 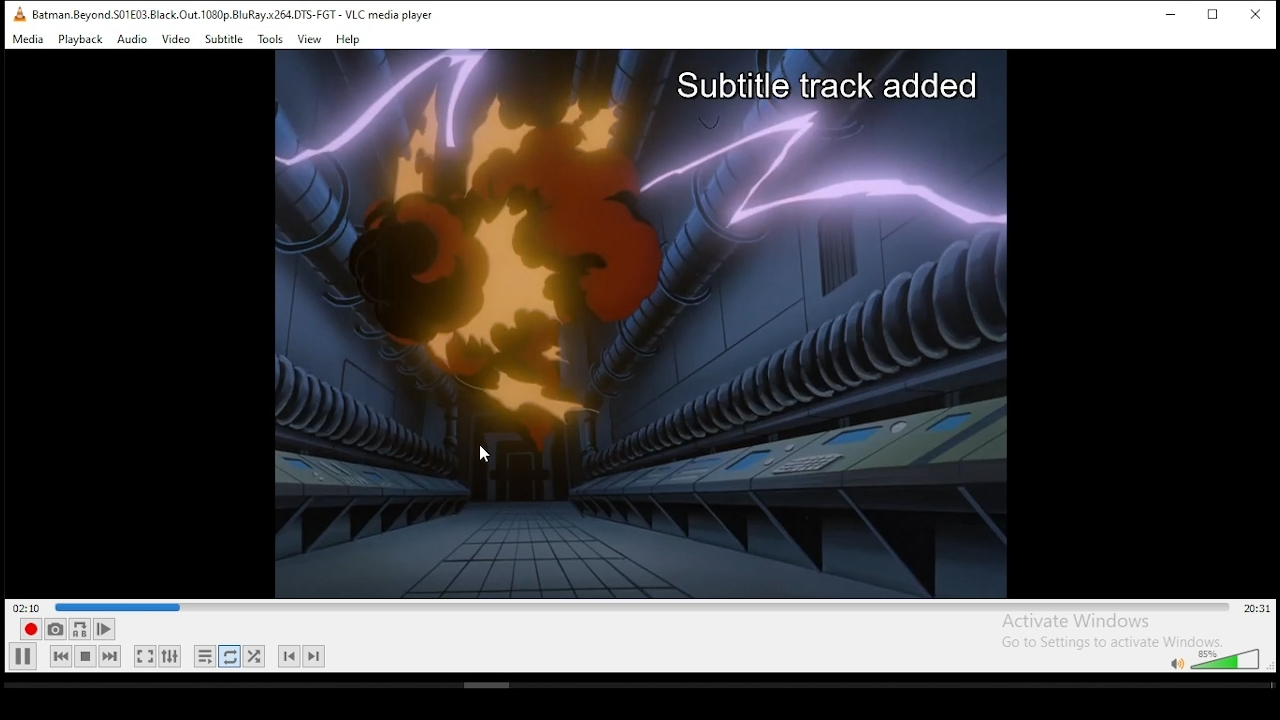 What do you see at coordinates (170, 656) in the screenshot?
I see `show extended settings` at bounding box center [170, 656].